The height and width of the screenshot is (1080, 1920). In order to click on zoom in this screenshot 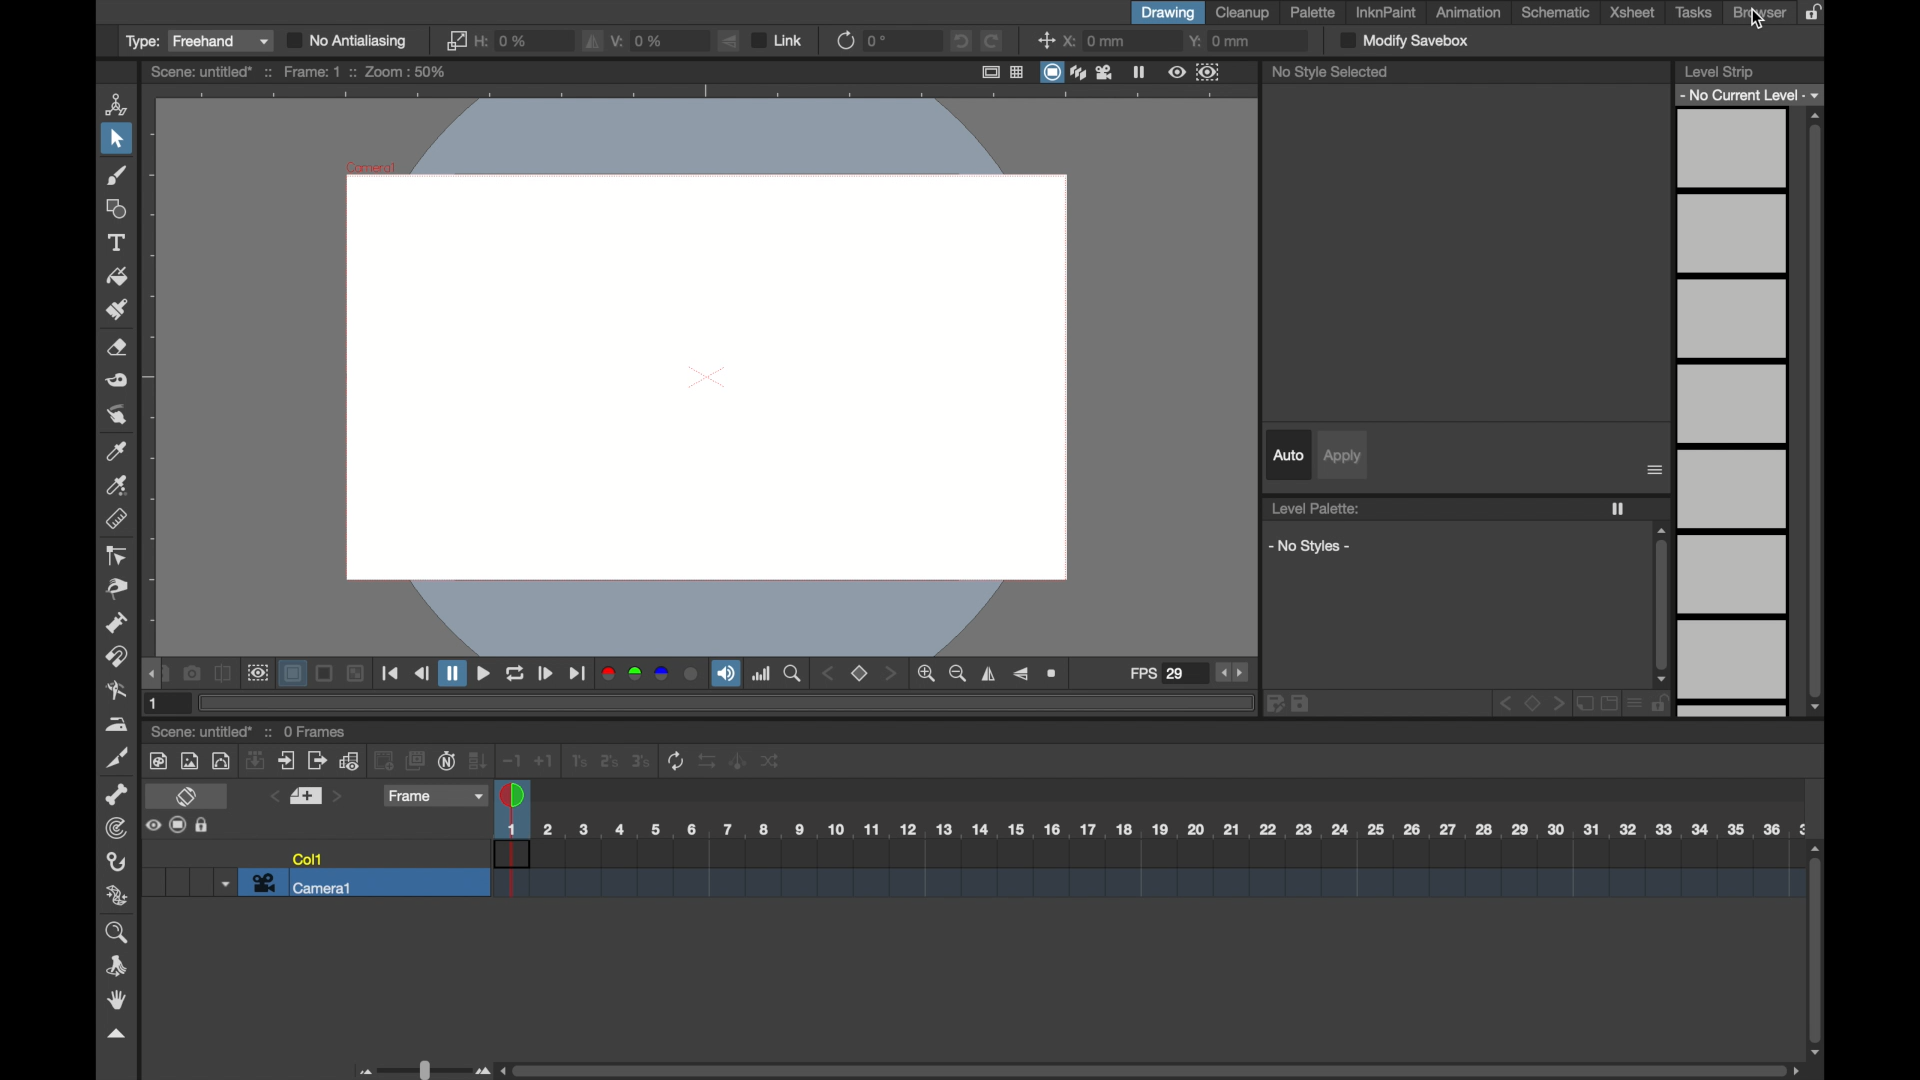, I will do `click(117, 932)`.